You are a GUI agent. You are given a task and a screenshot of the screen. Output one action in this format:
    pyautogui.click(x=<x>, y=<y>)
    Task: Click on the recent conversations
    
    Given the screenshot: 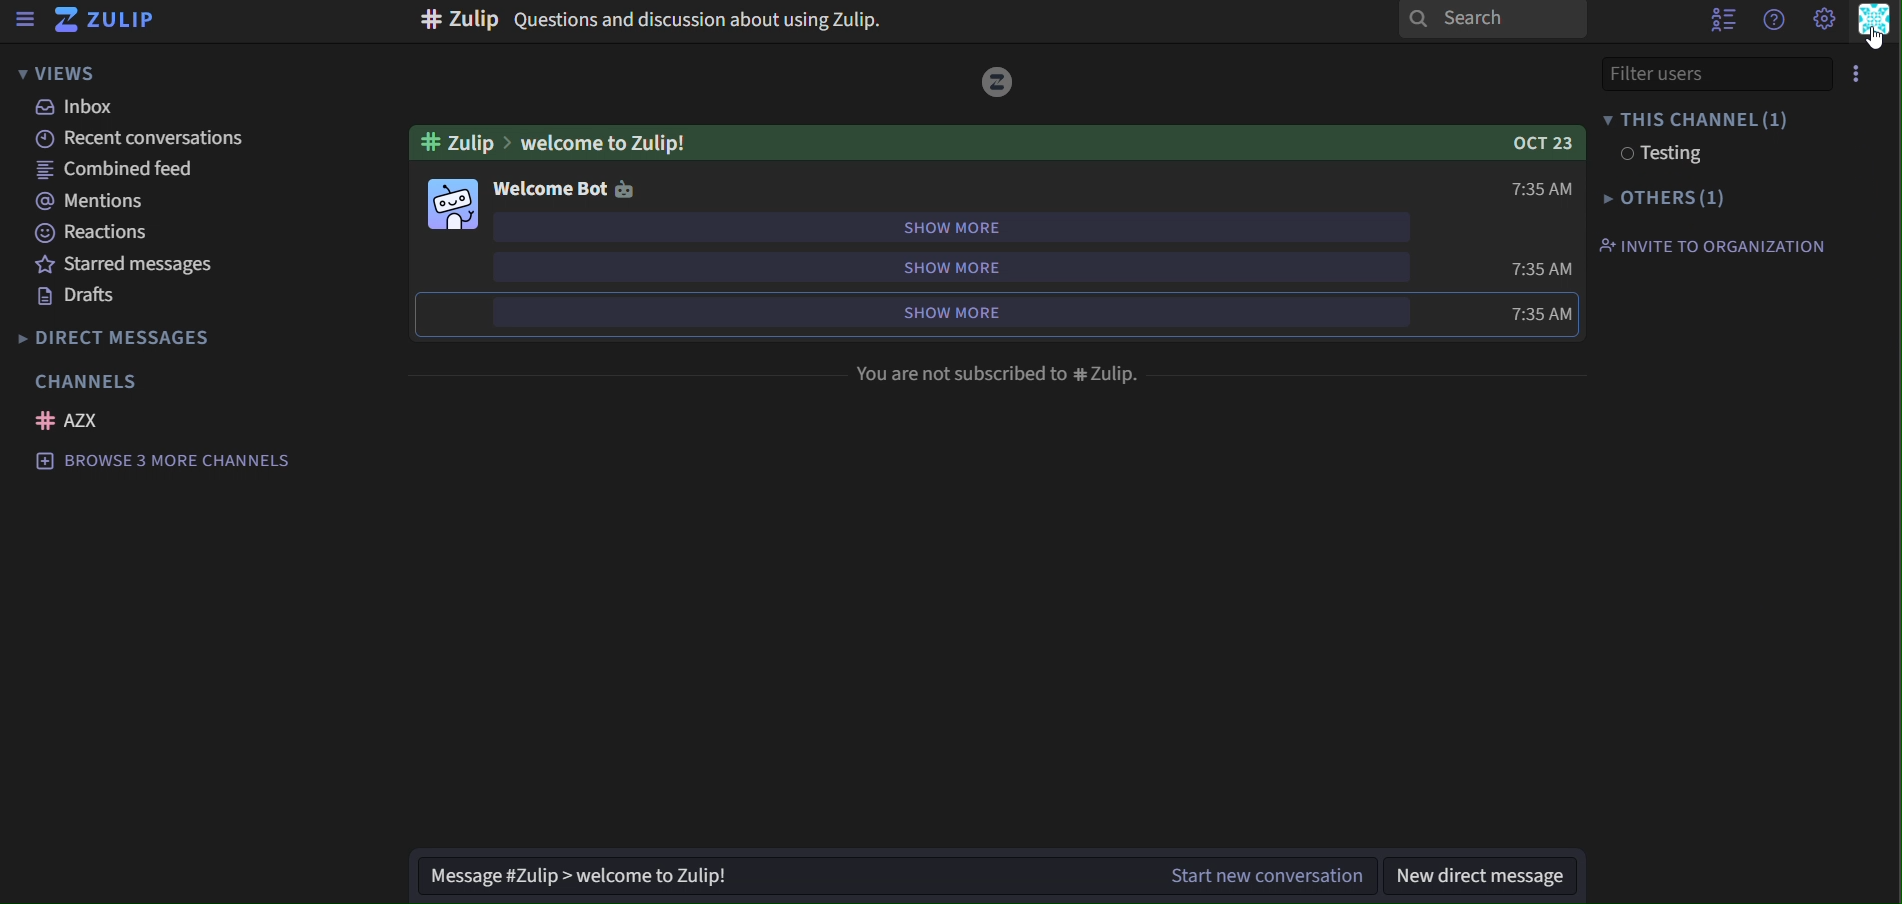 What is the action you would take?
    pyautogui.click(x=146, y=141)
    